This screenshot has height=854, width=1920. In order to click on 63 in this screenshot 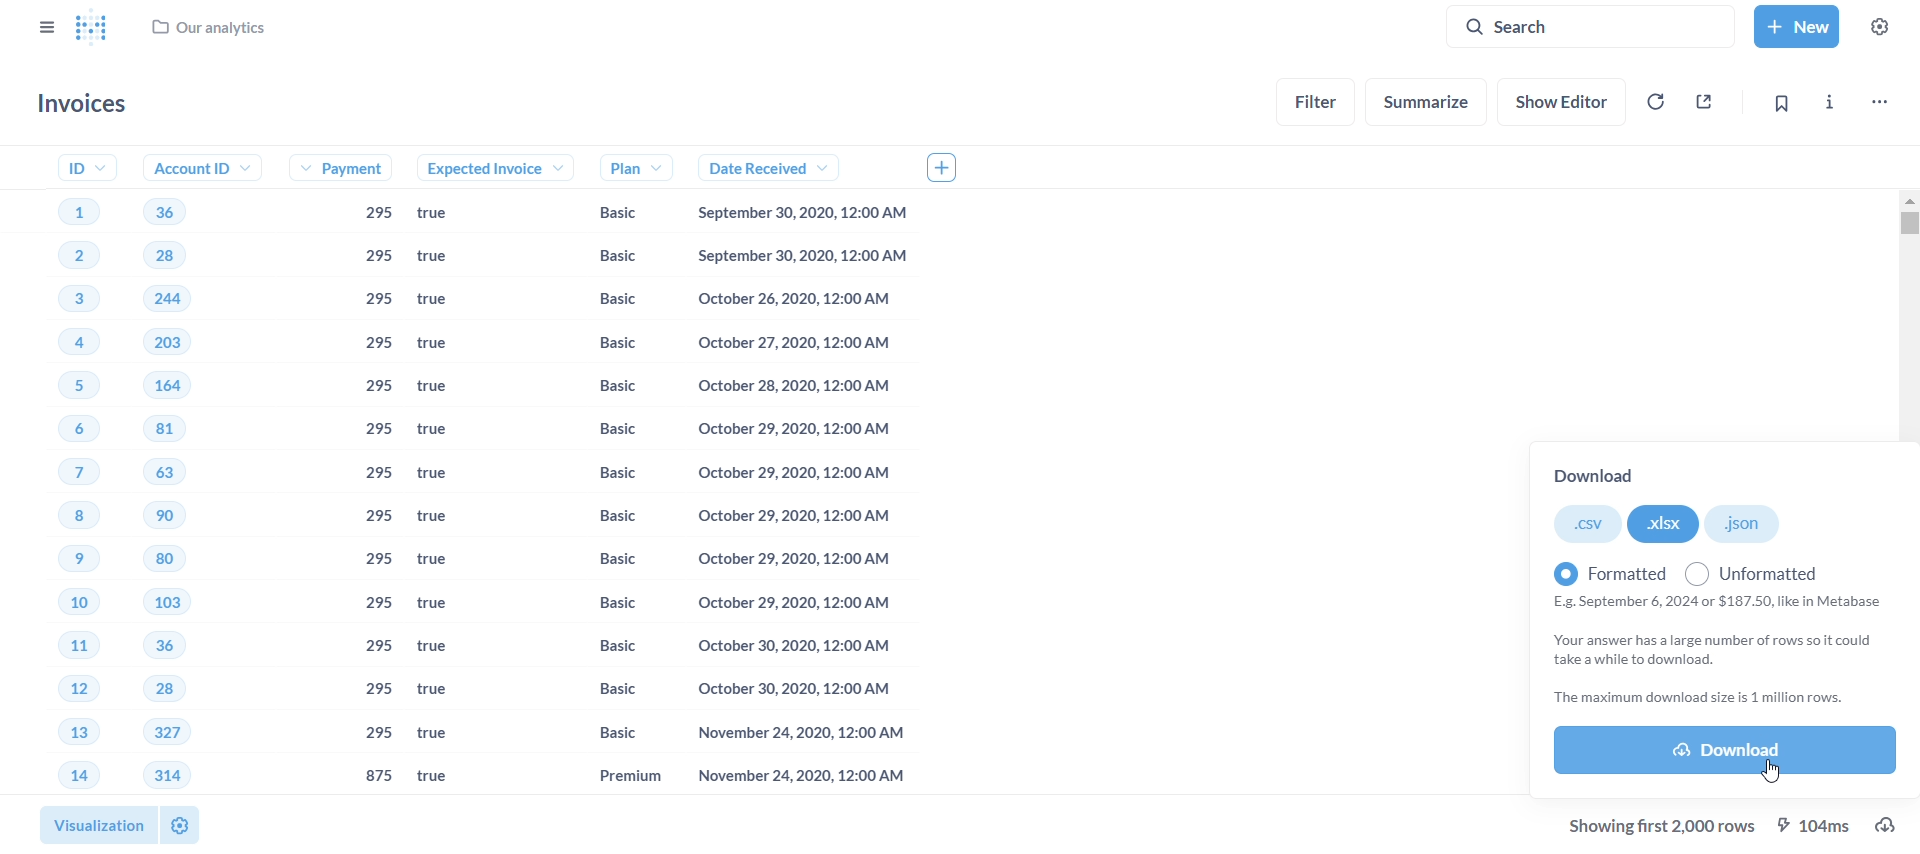, I will do `click(172, 471)`.